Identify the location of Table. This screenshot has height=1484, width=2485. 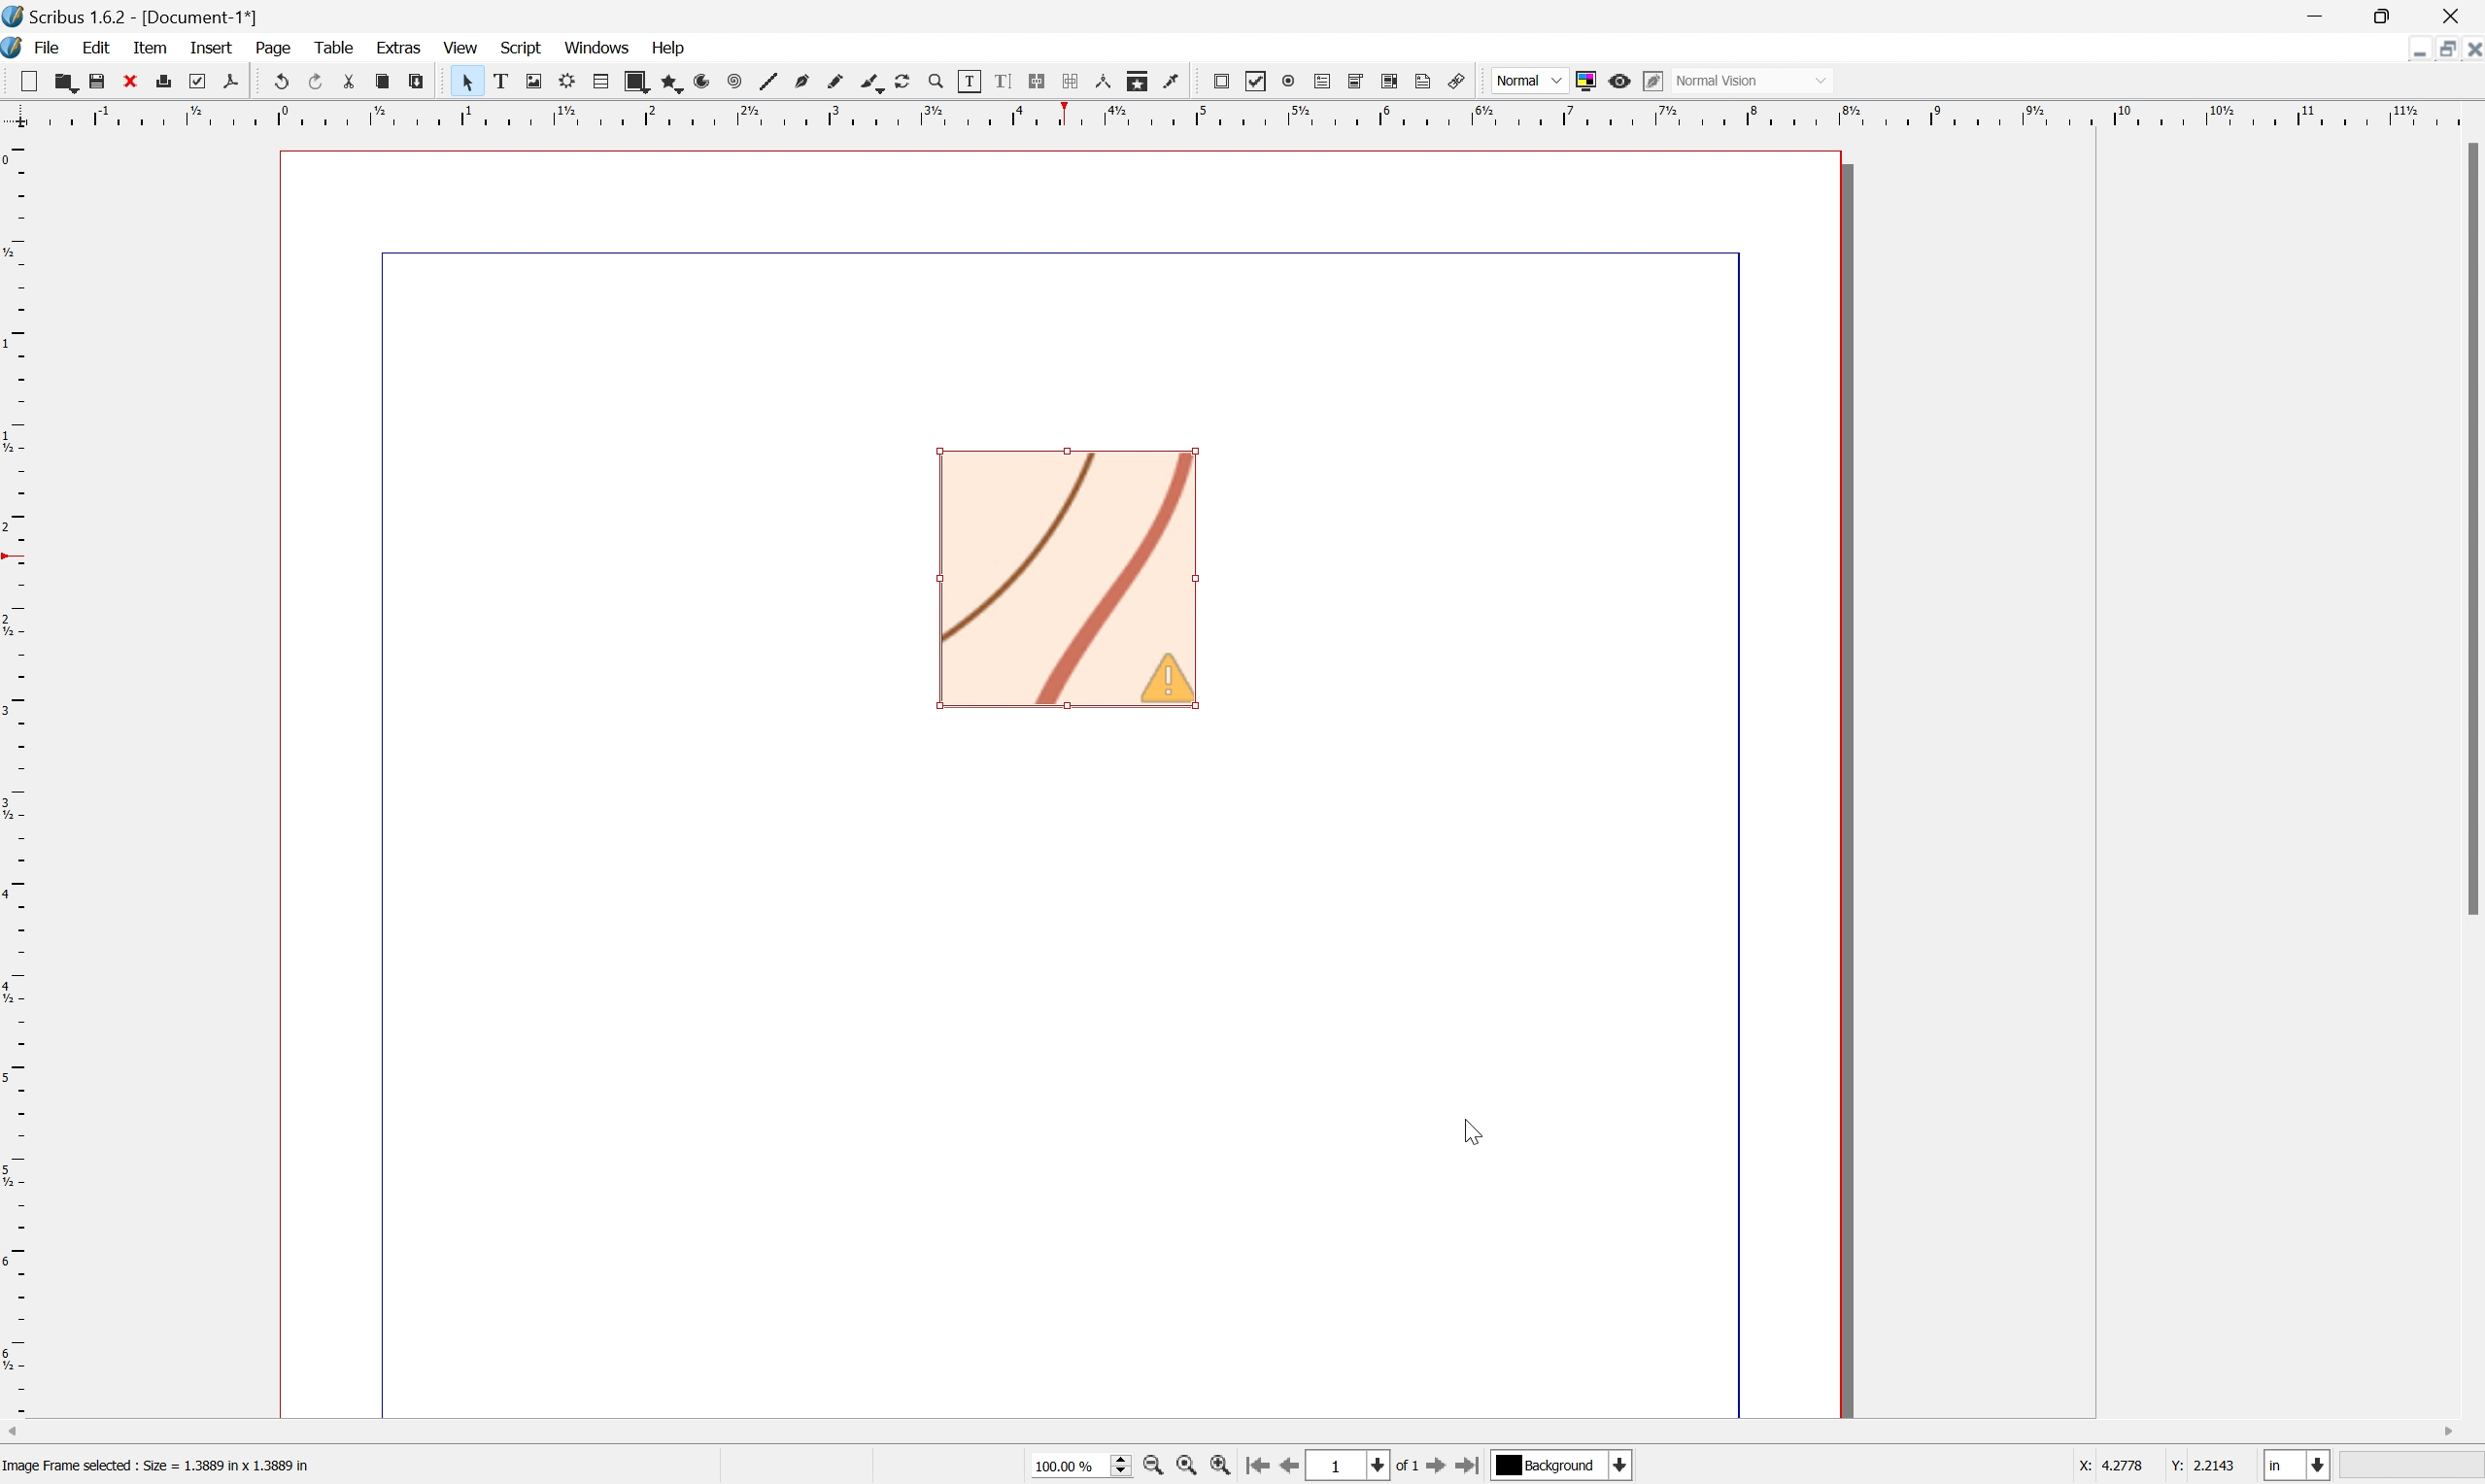
(332, 46).